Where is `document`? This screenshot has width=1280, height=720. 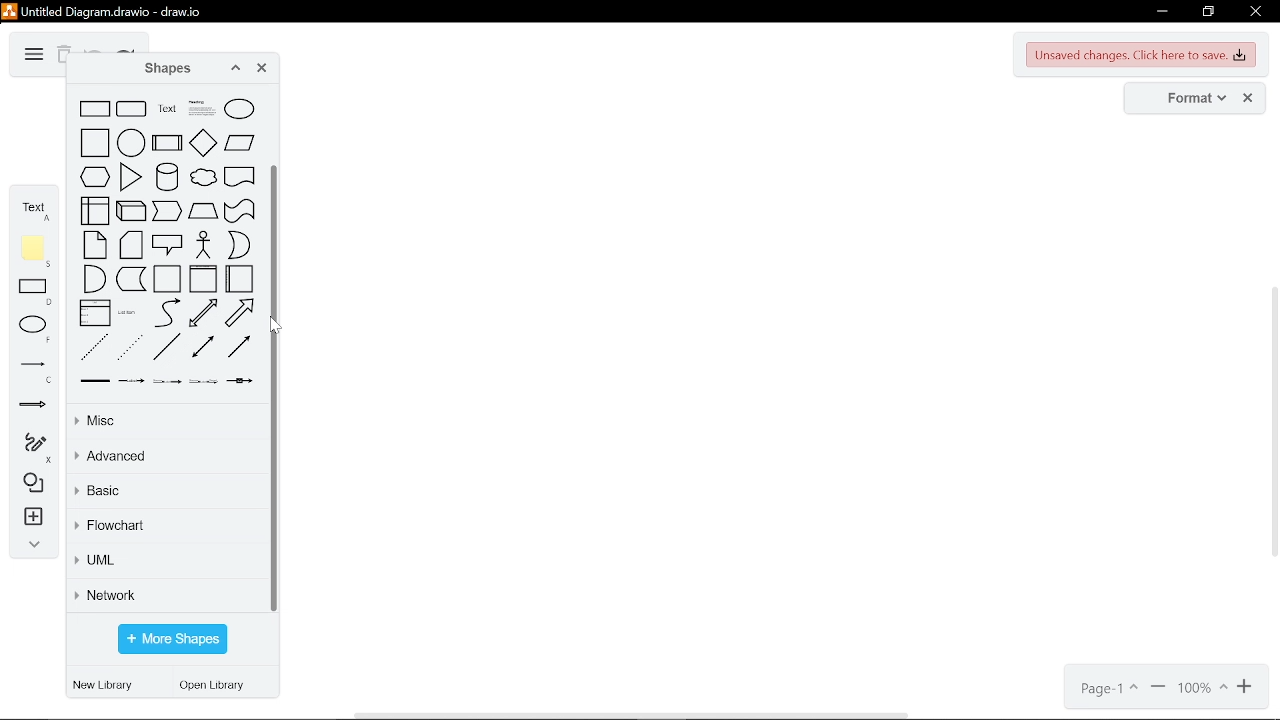
document is located at coordinates (240, 176).